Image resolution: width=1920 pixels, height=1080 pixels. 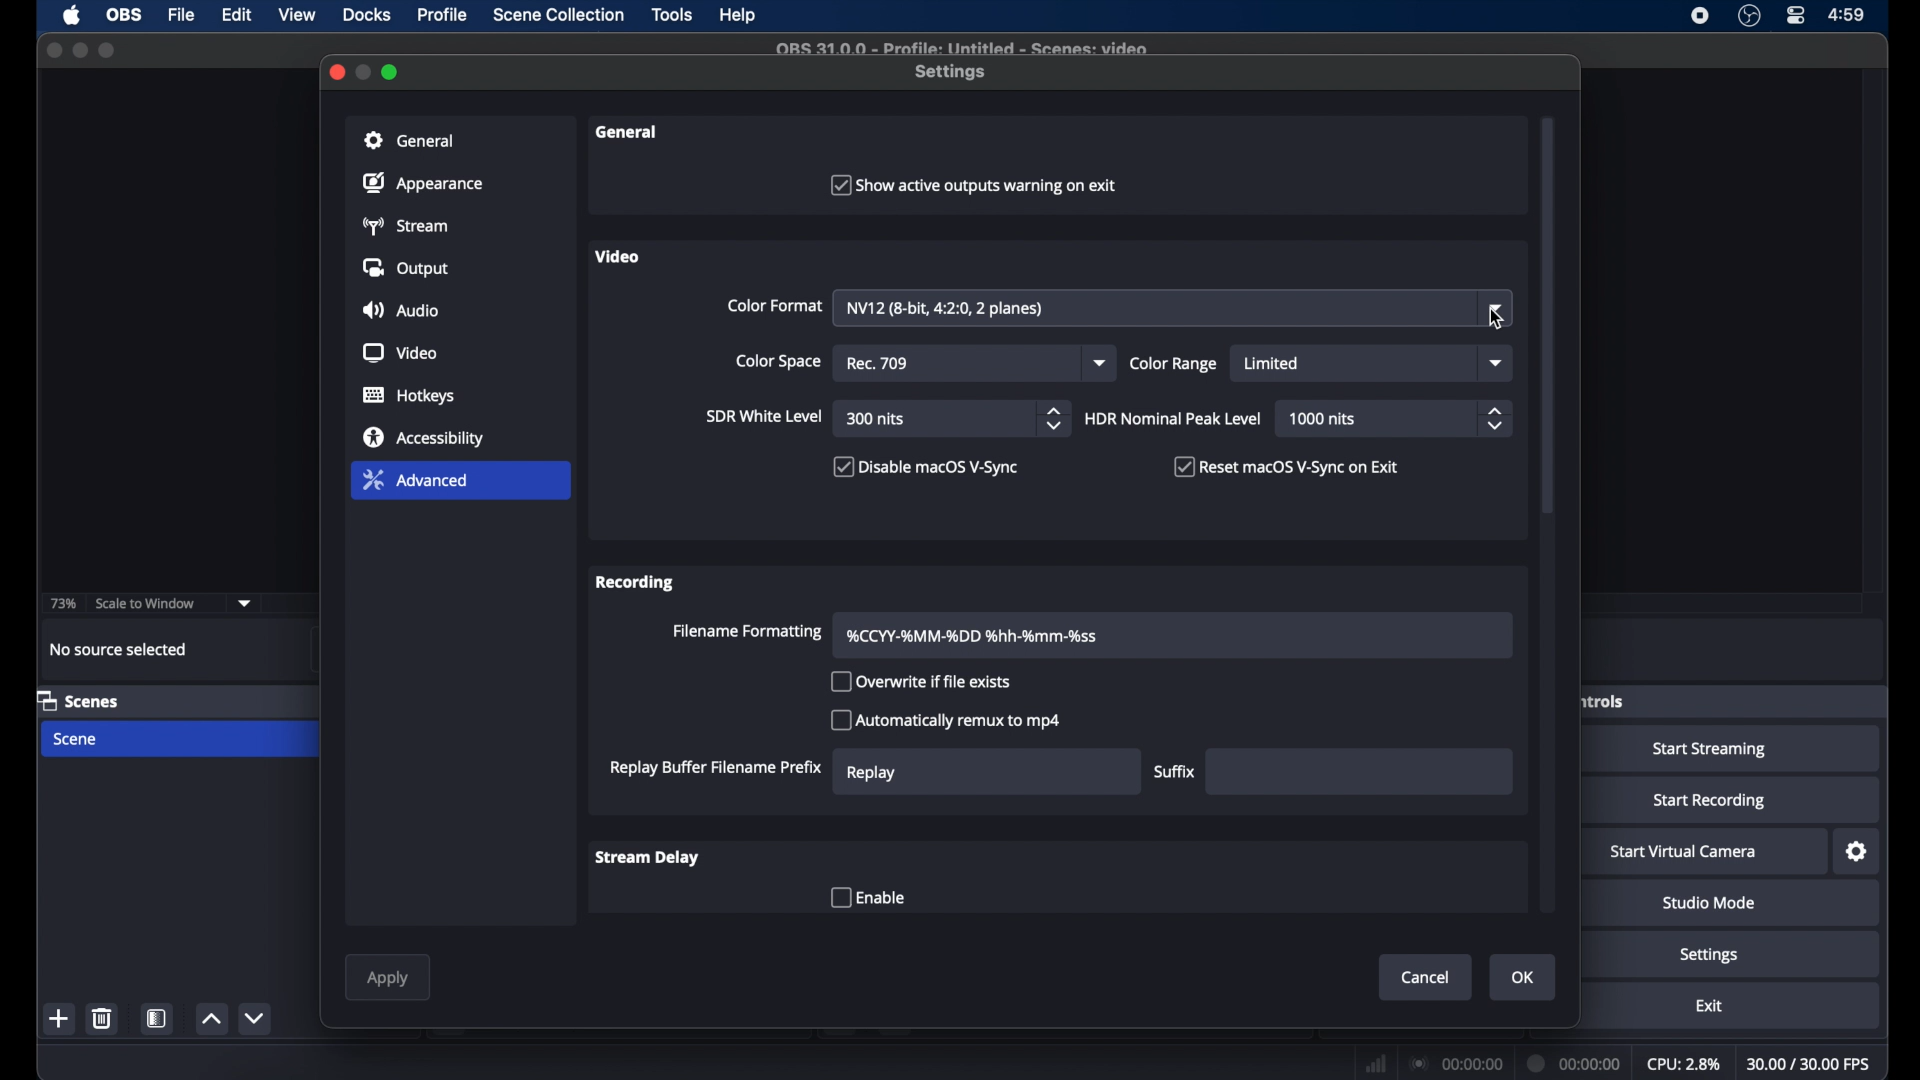 What do you see at coordinates (1549, 313) in the screenshot?
I see `scroll bar` at bounding box center [1549, 313].